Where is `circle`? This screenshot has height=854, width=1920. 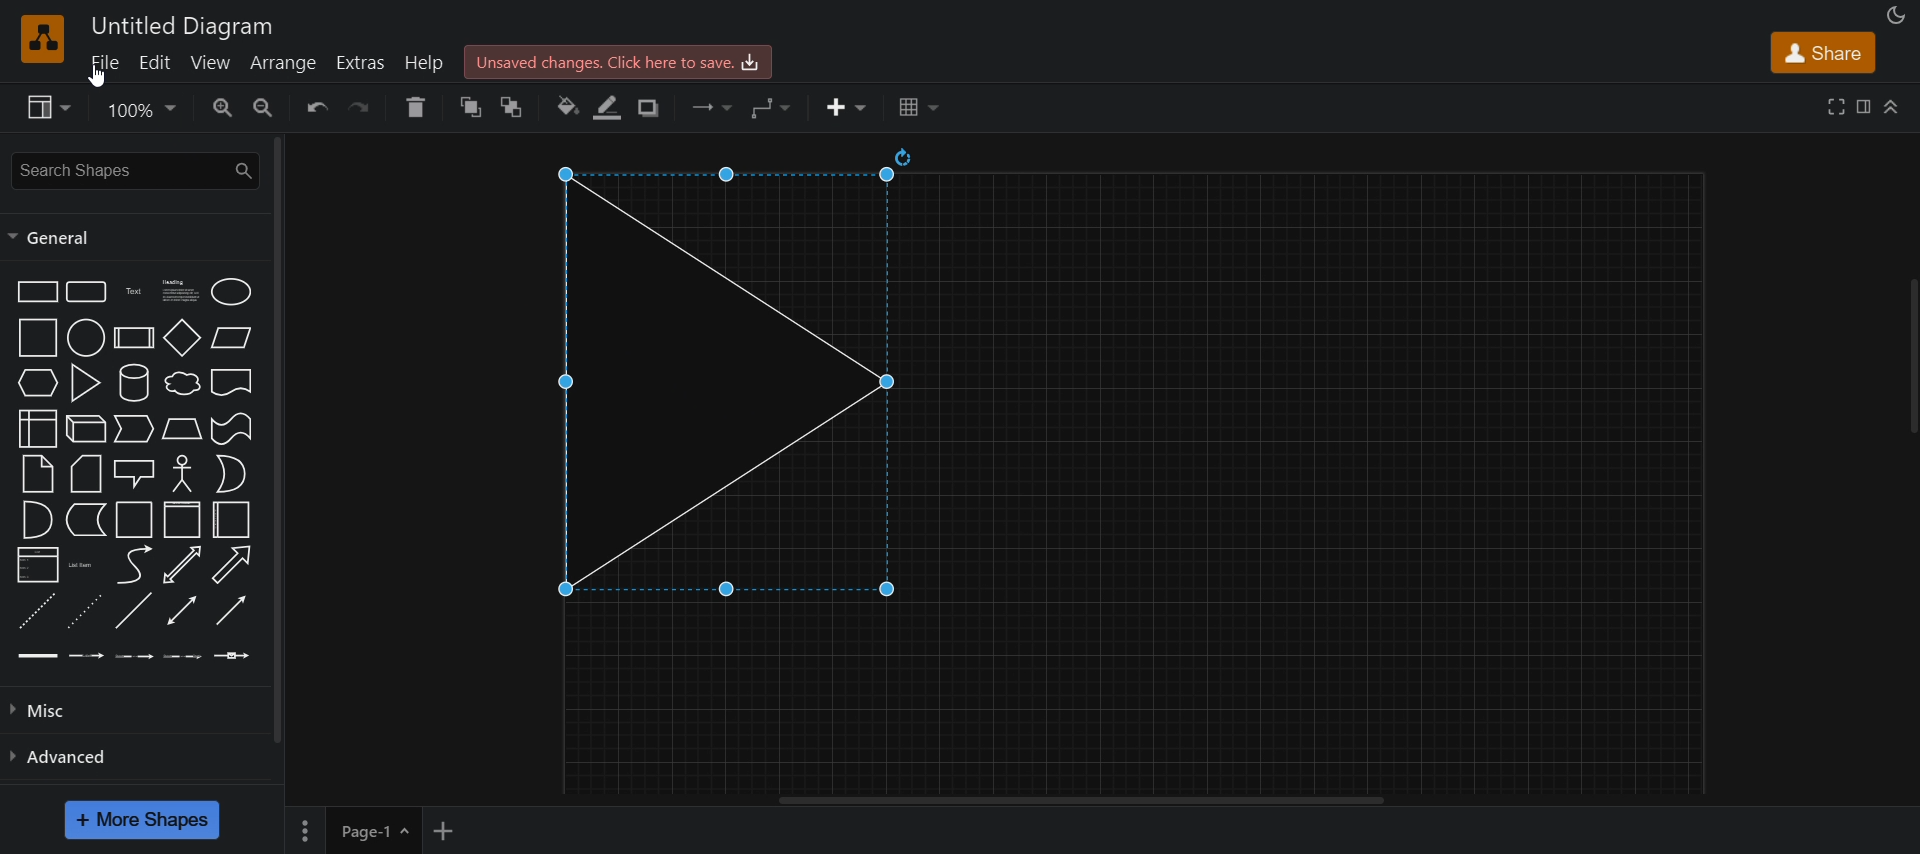
circle is located at coordinates (86, 336).